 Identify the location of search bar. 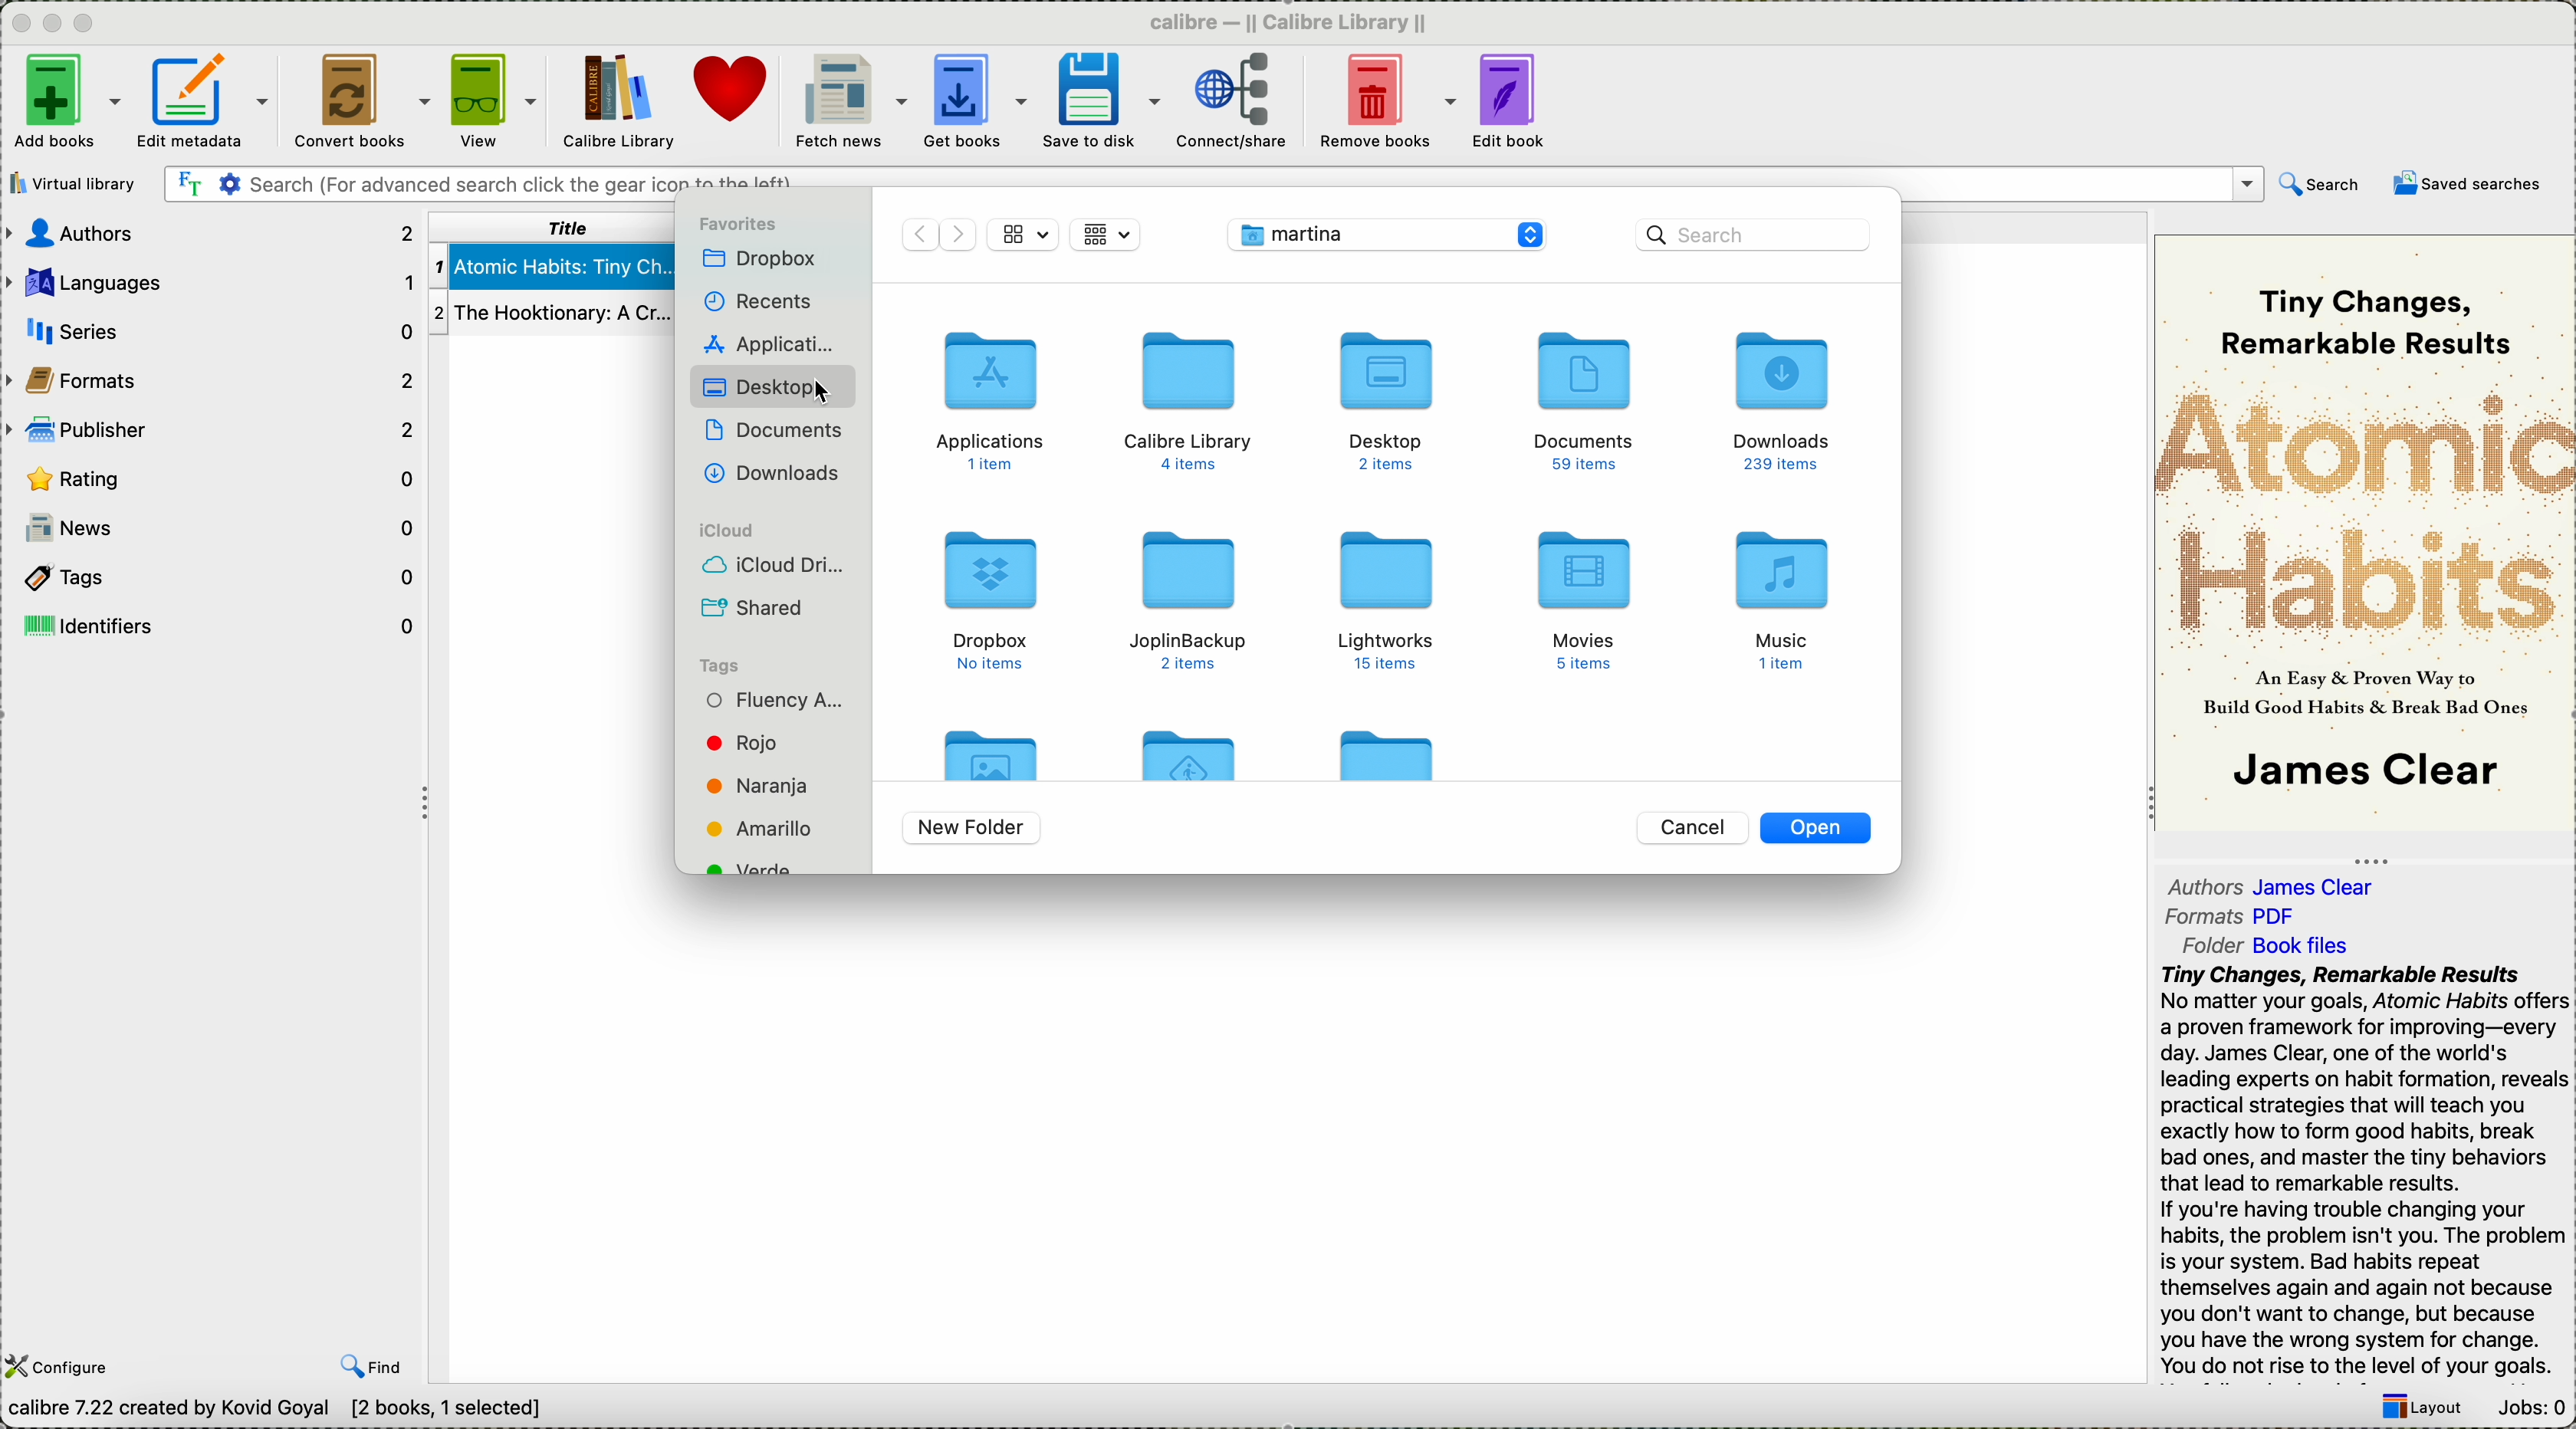
(1211, 183).